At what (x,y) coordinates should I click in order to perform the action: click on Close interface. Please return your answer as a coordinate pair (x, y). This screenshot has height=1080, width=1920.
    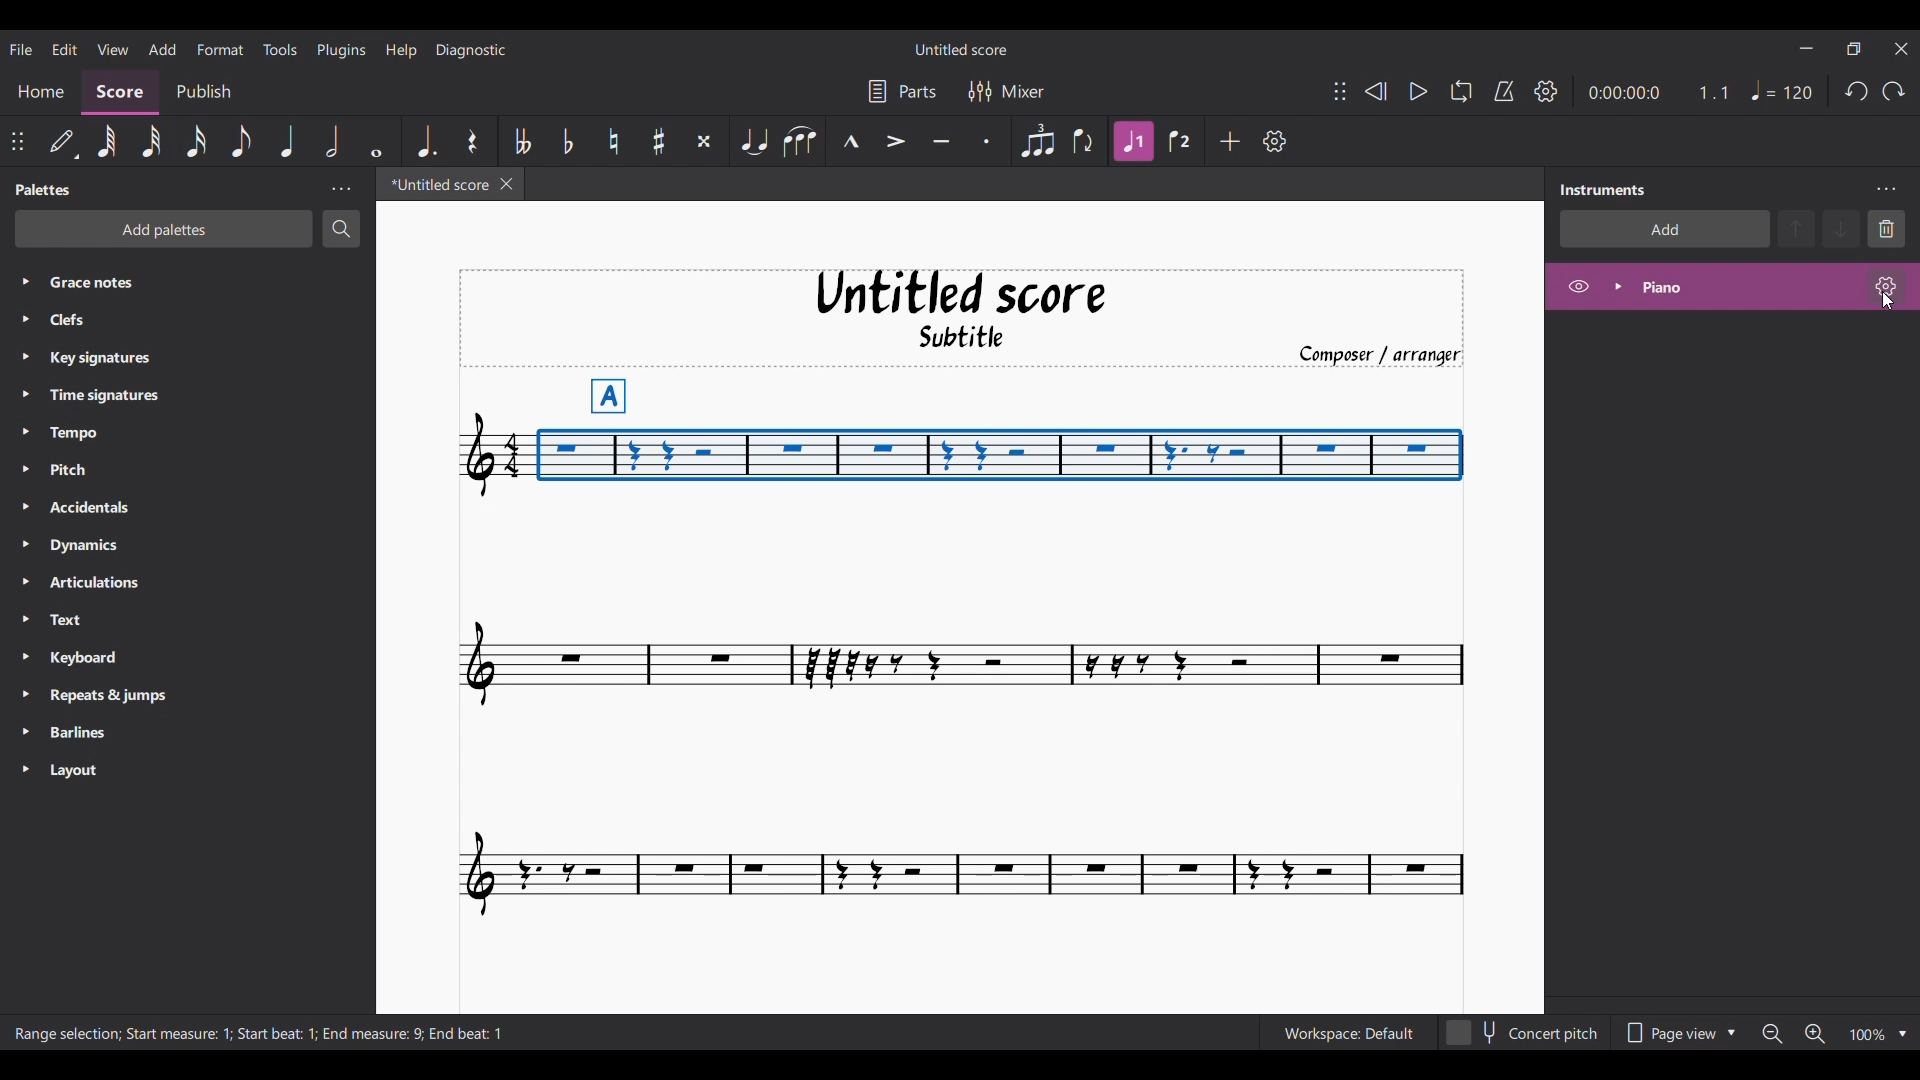
    Looking at the image, I should click on (1901, 49).